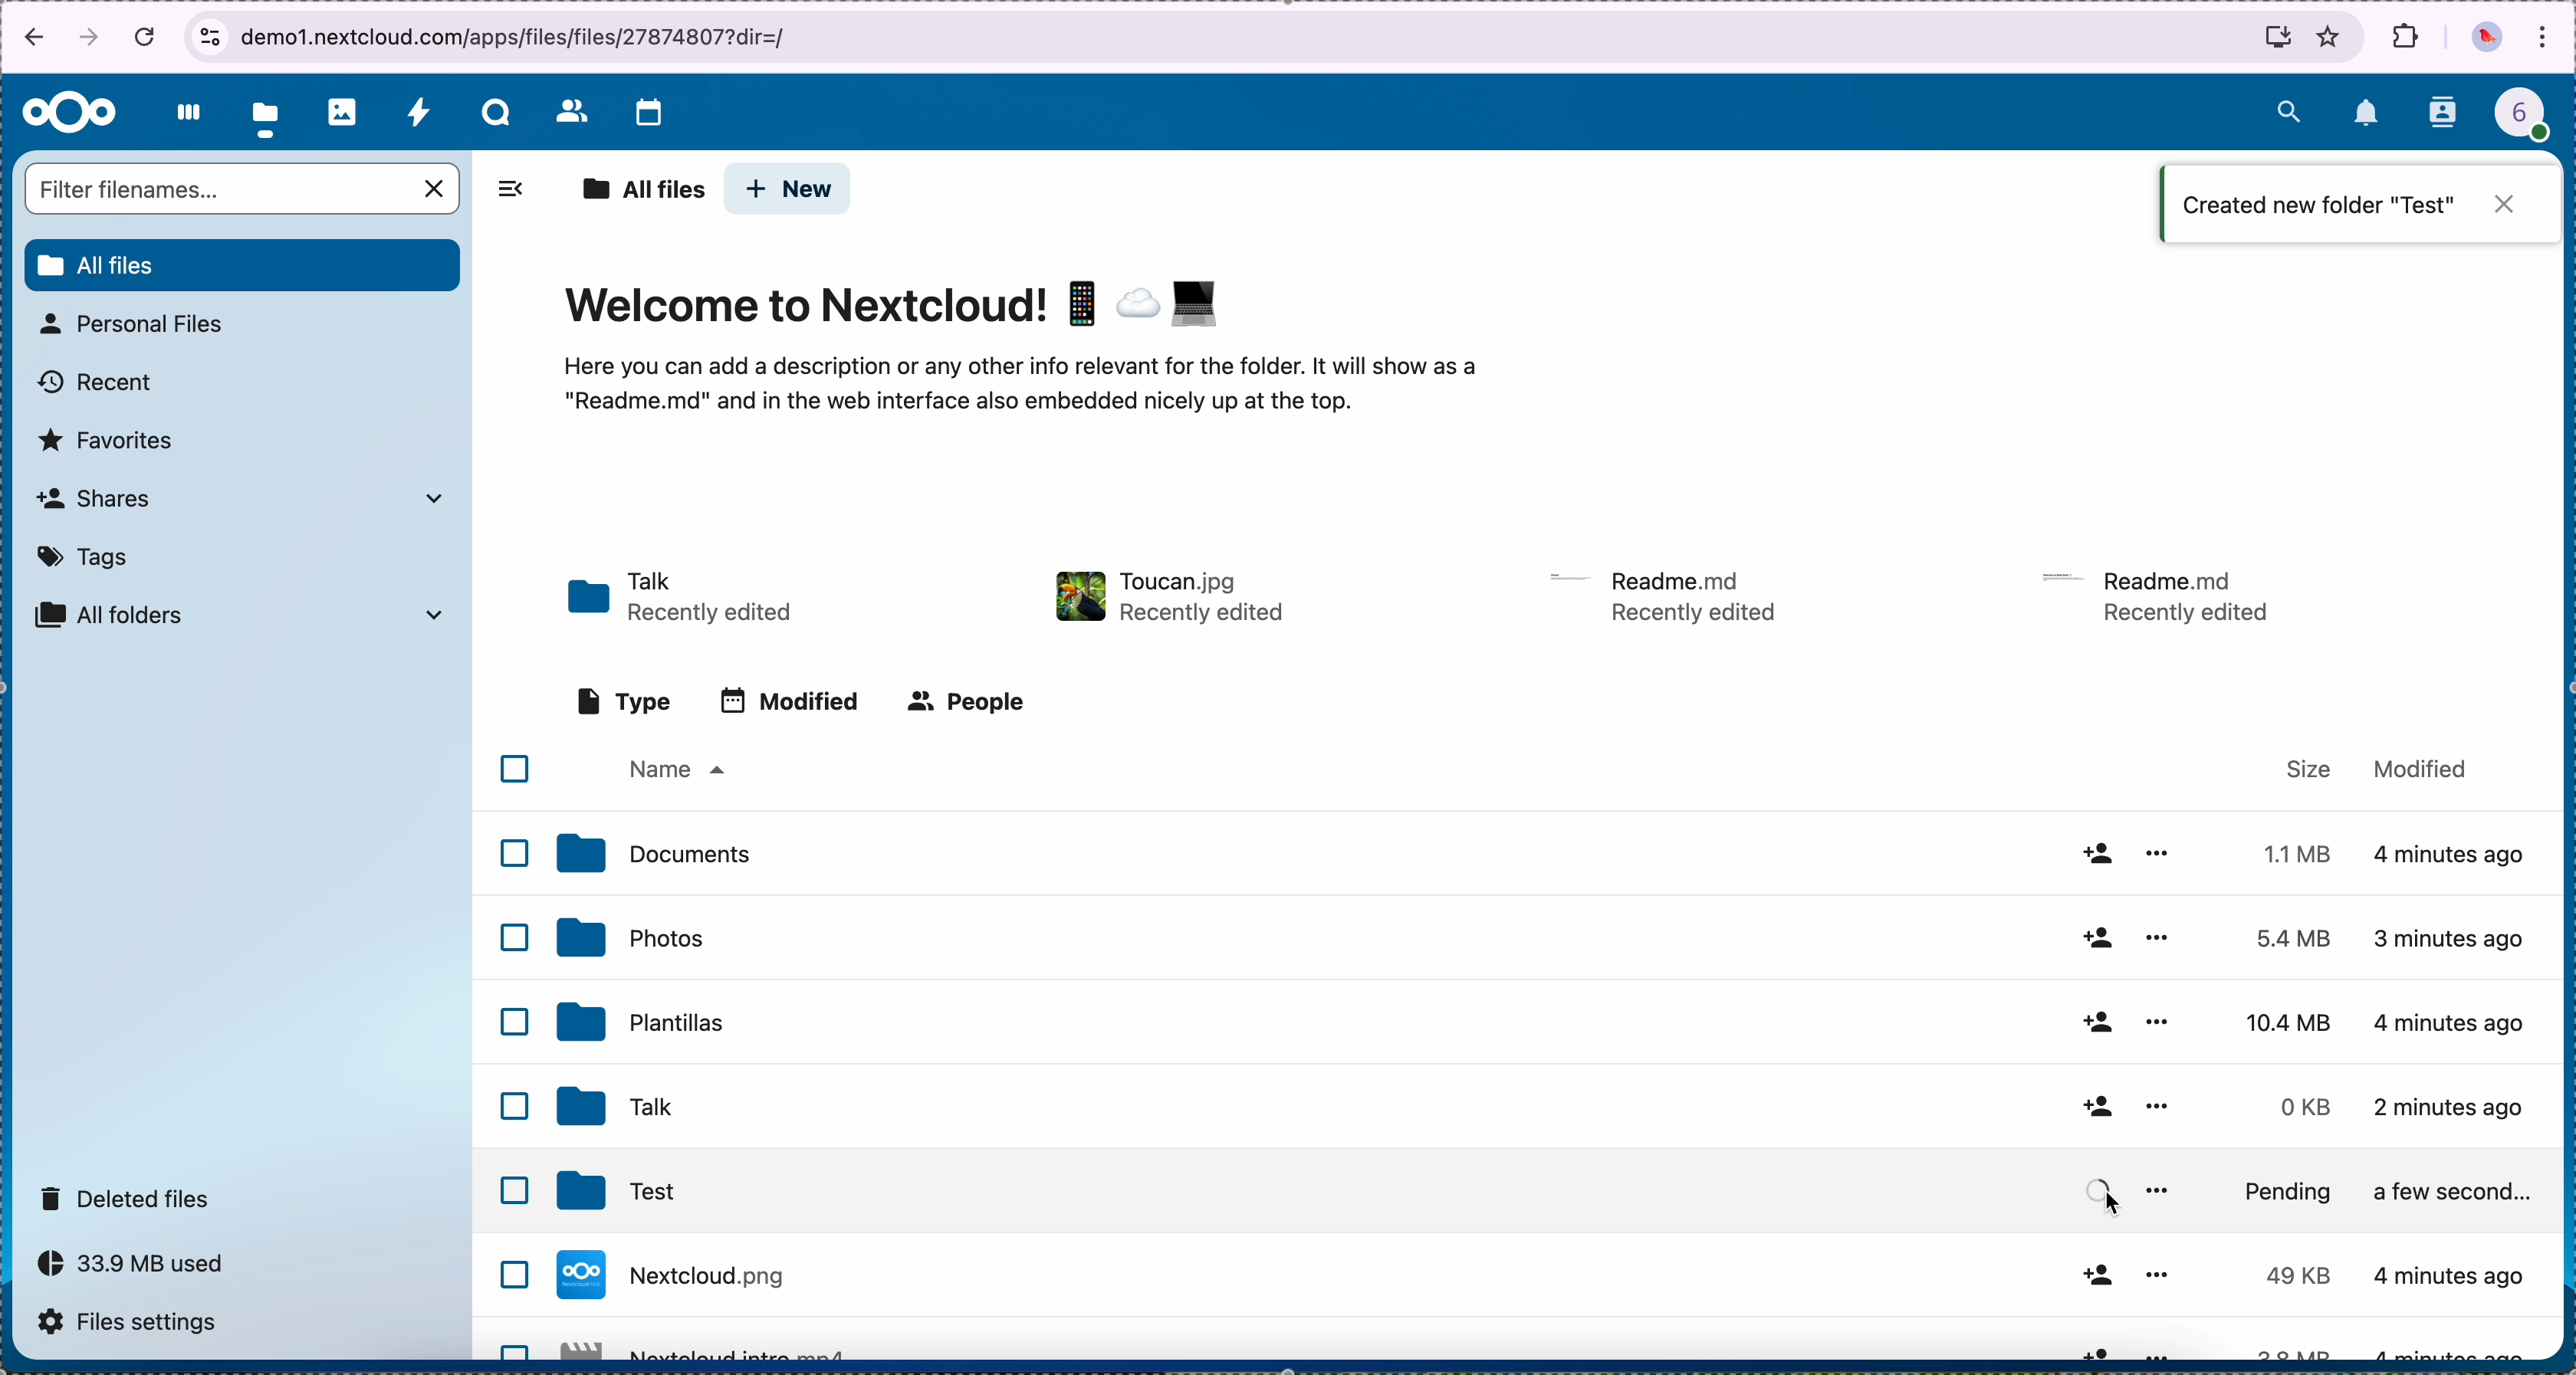 Image resolution: width=2576 pixels, height=1375 pixels. I want to click on 4 minutes ago, so click(2453, 939).